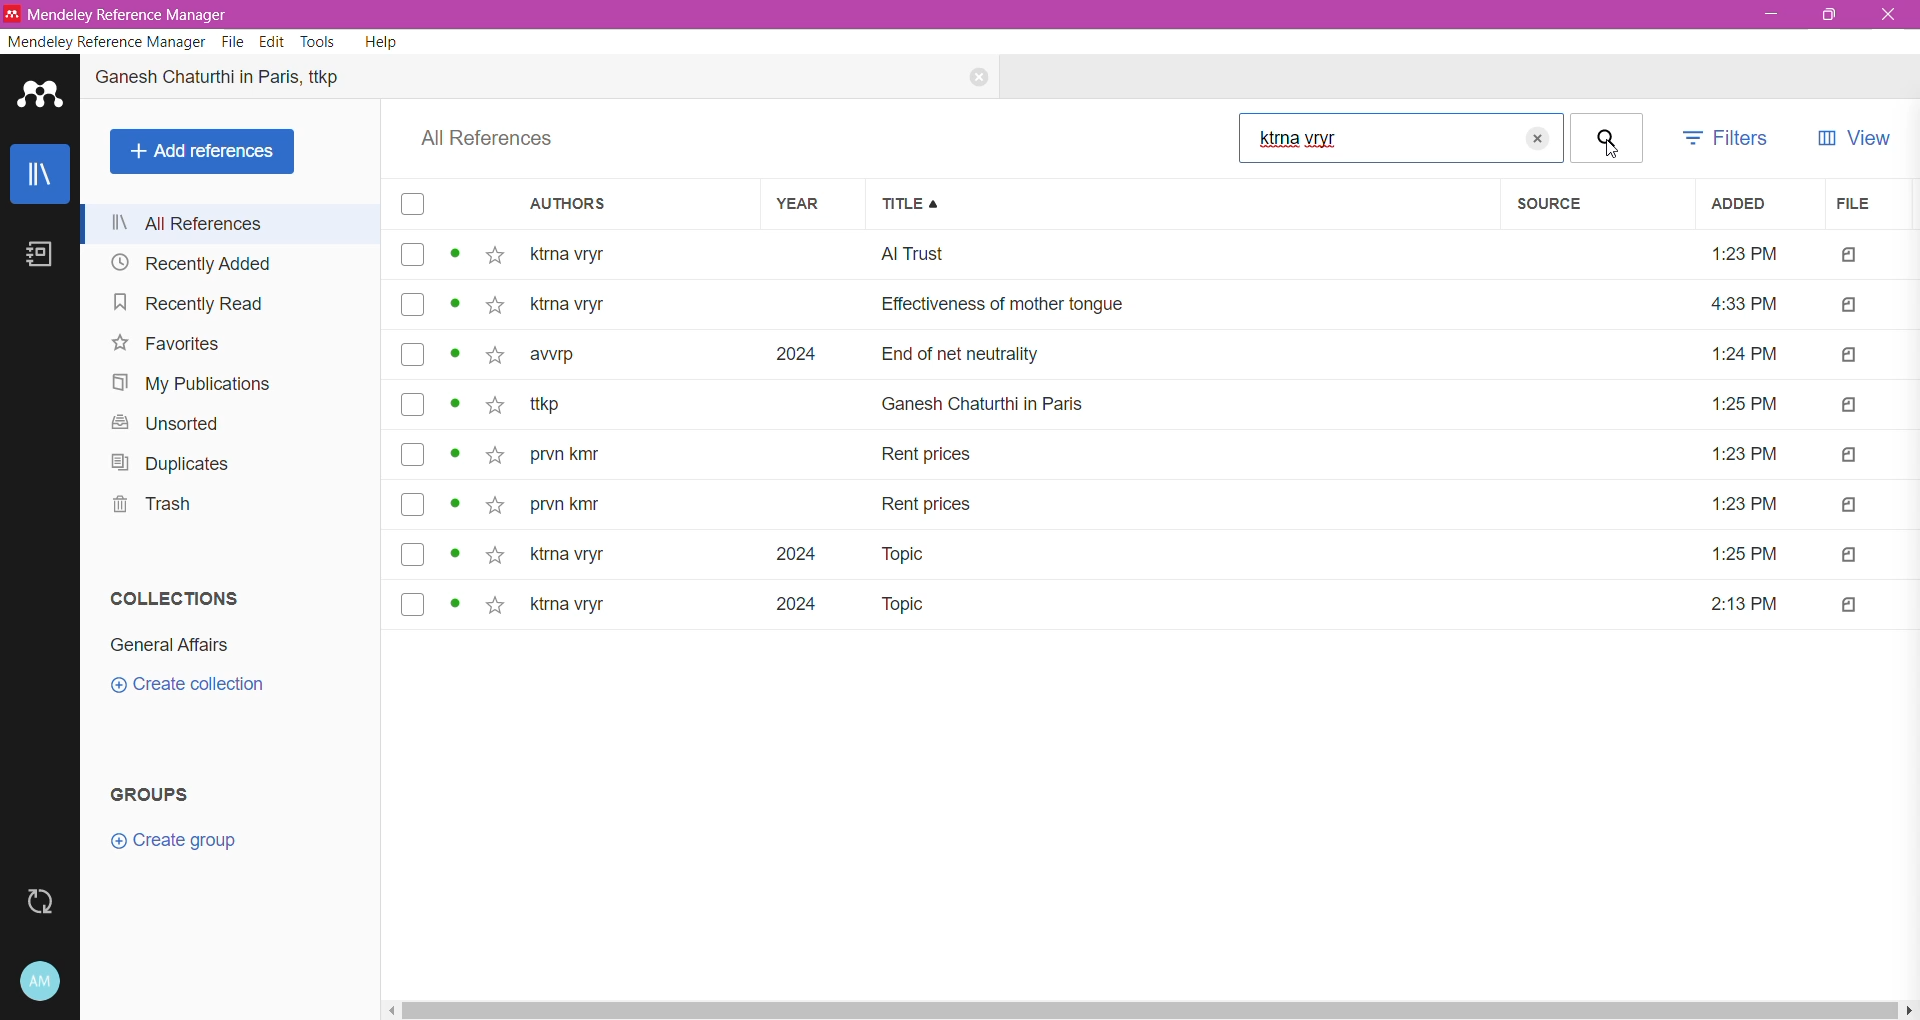 This screenshot has height=1020, width=1920. Describe the element at coordinates (319, 42) in the screenshot. I see `Tools` at that location.